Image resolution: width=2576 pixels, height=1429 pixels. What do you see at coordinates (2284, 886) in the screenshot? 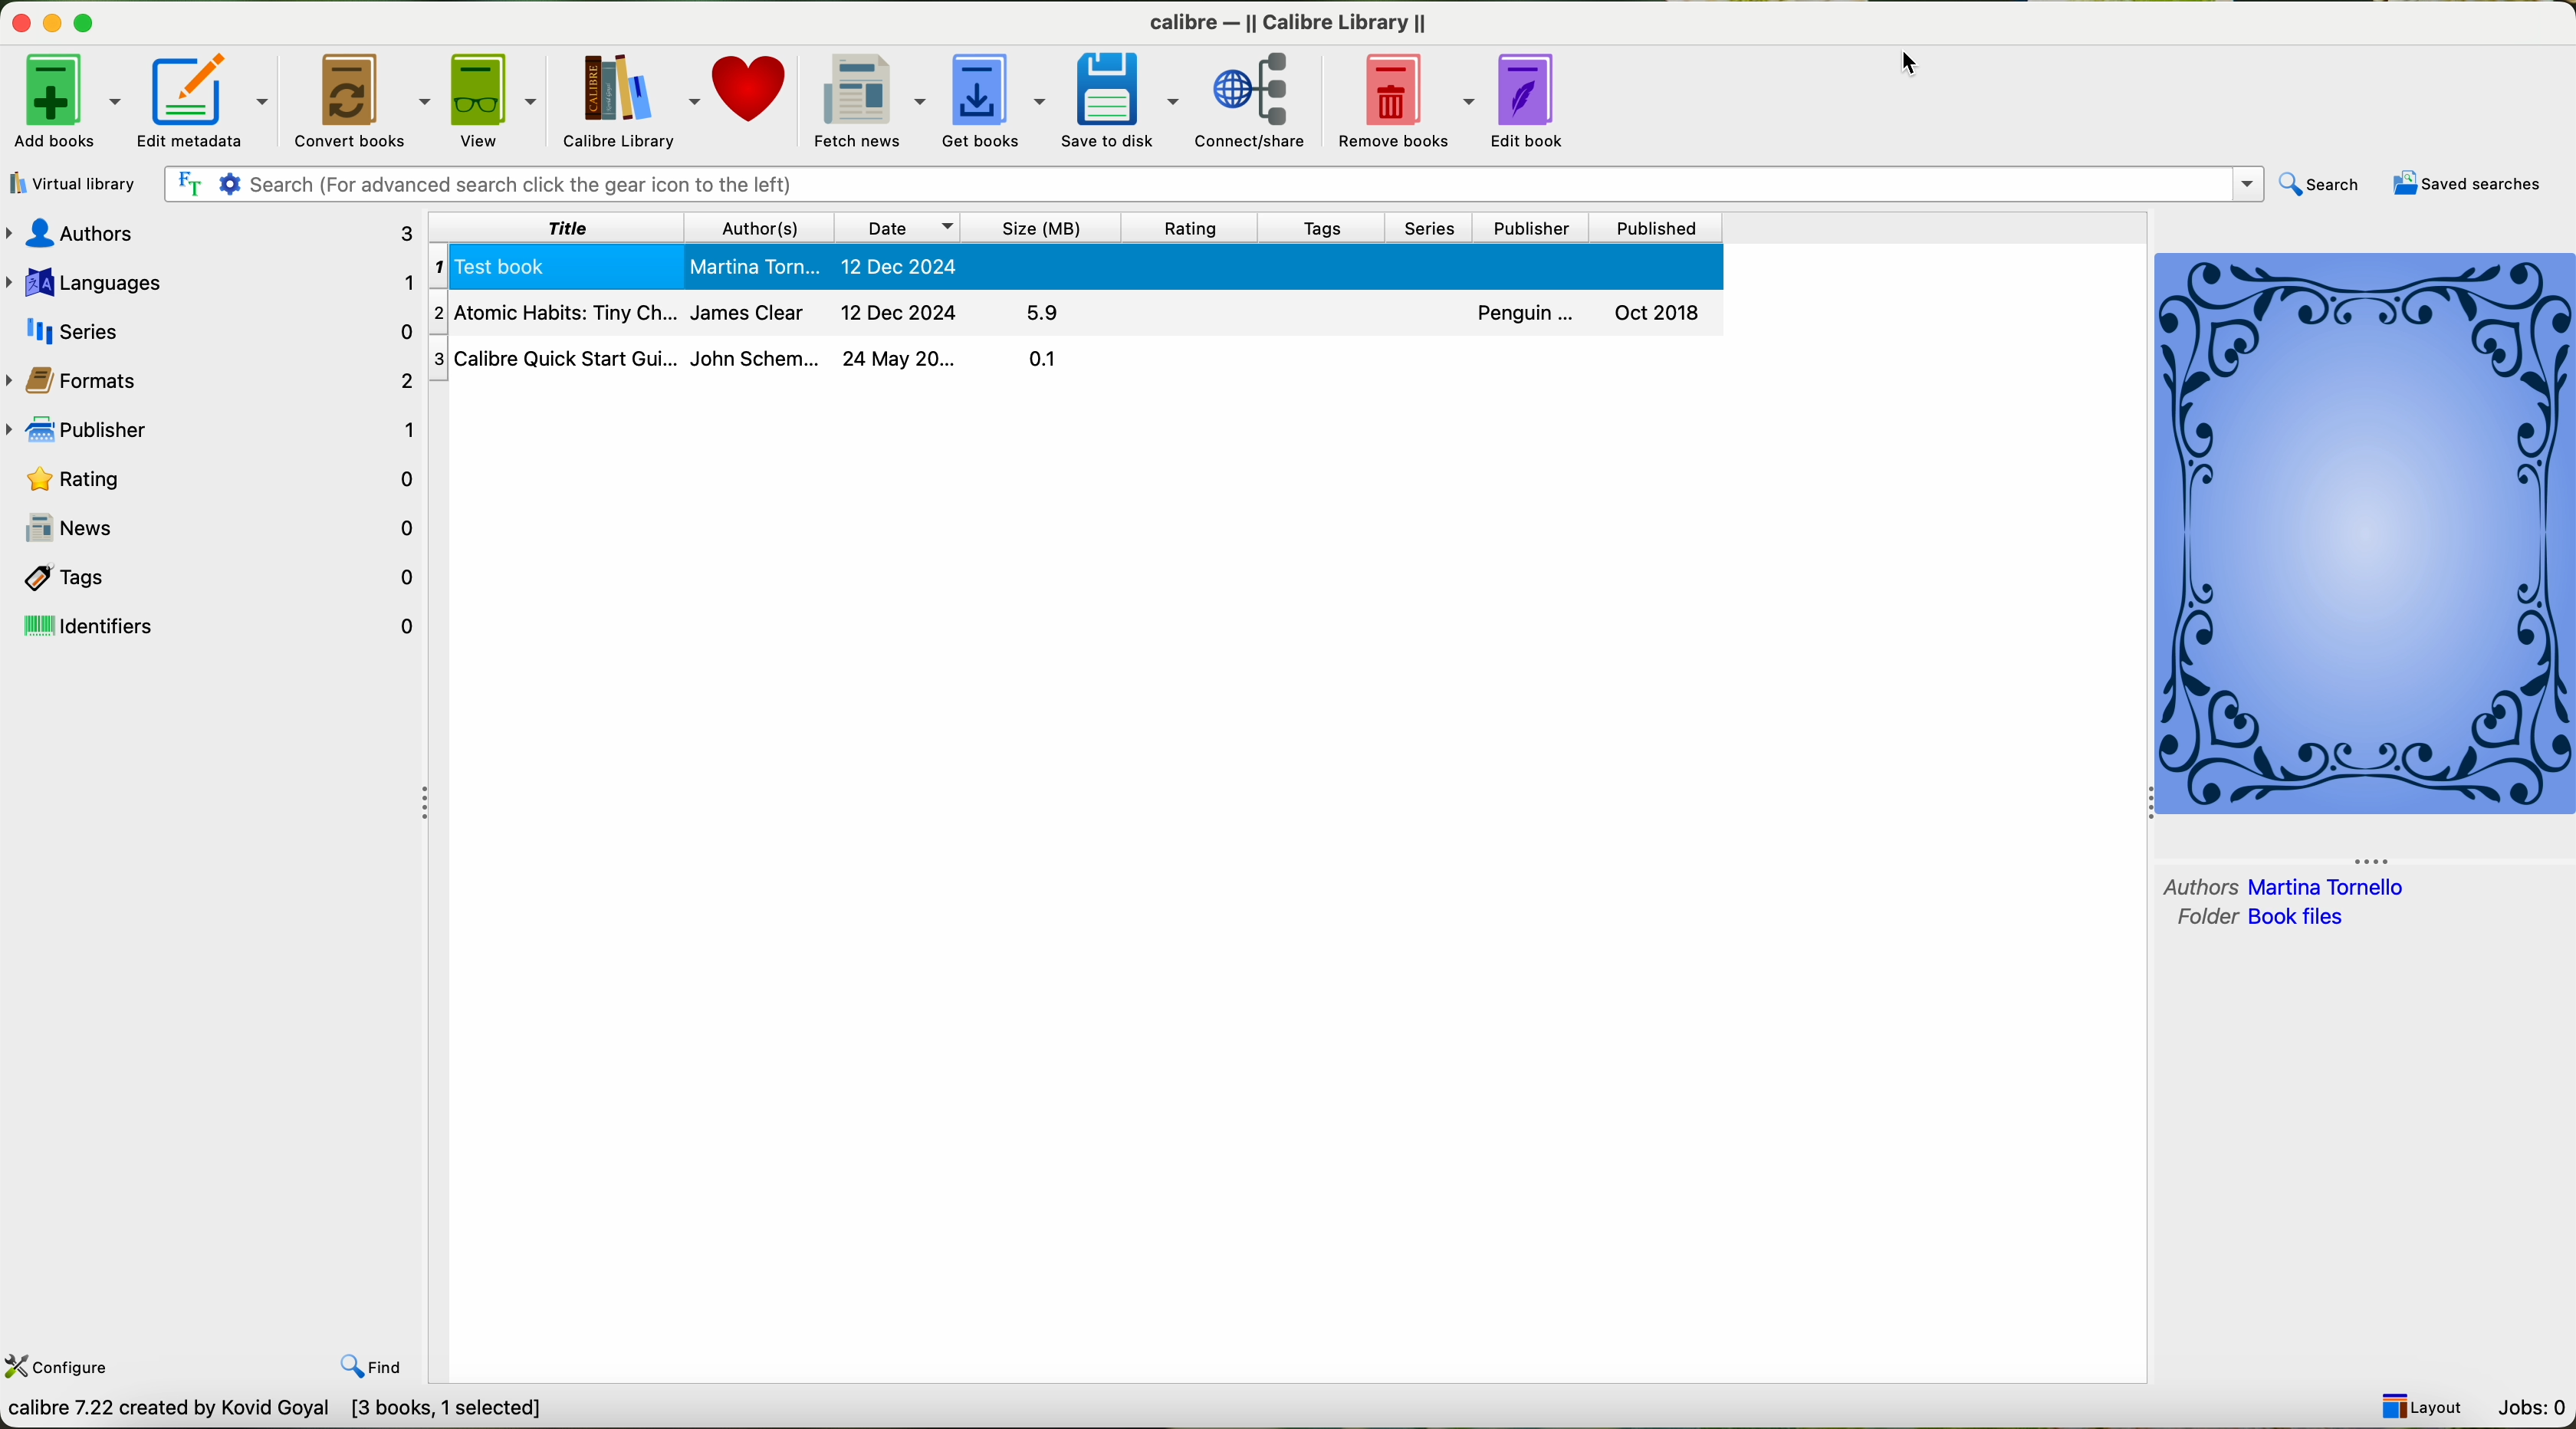
I see `author` at bounding box center [2284, 886].